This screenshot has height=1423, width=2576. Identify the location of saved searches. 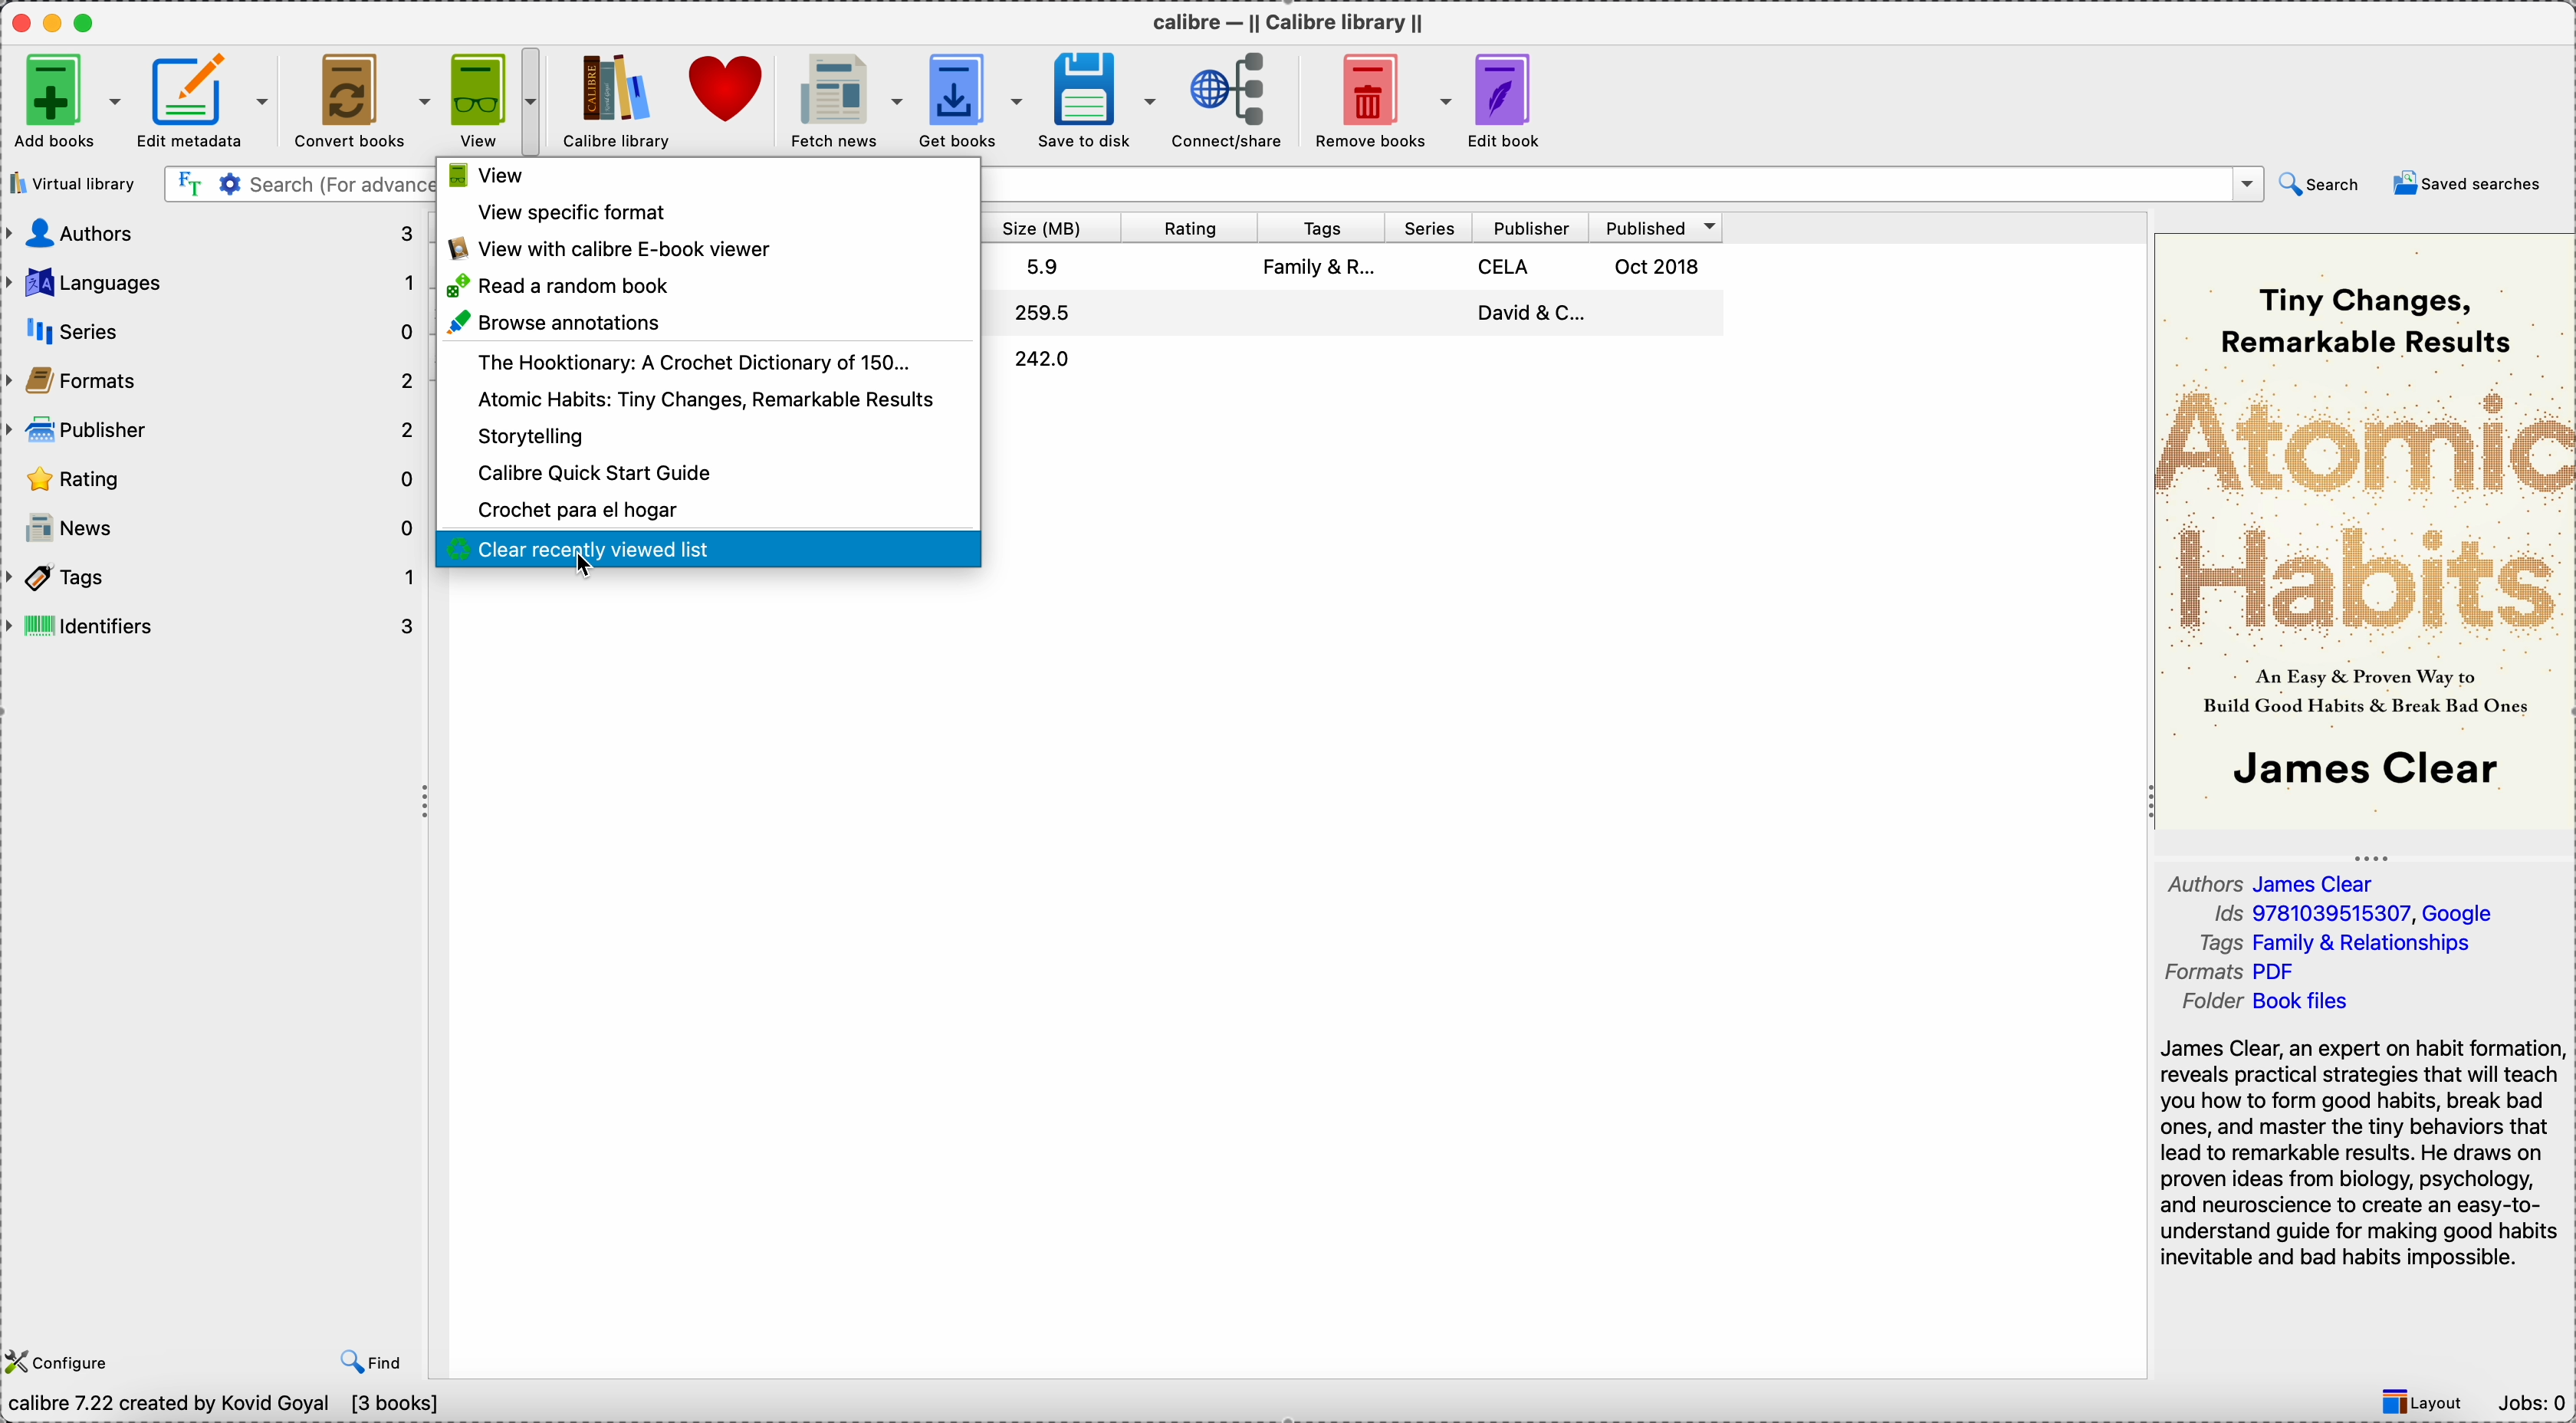
(2466, 185).